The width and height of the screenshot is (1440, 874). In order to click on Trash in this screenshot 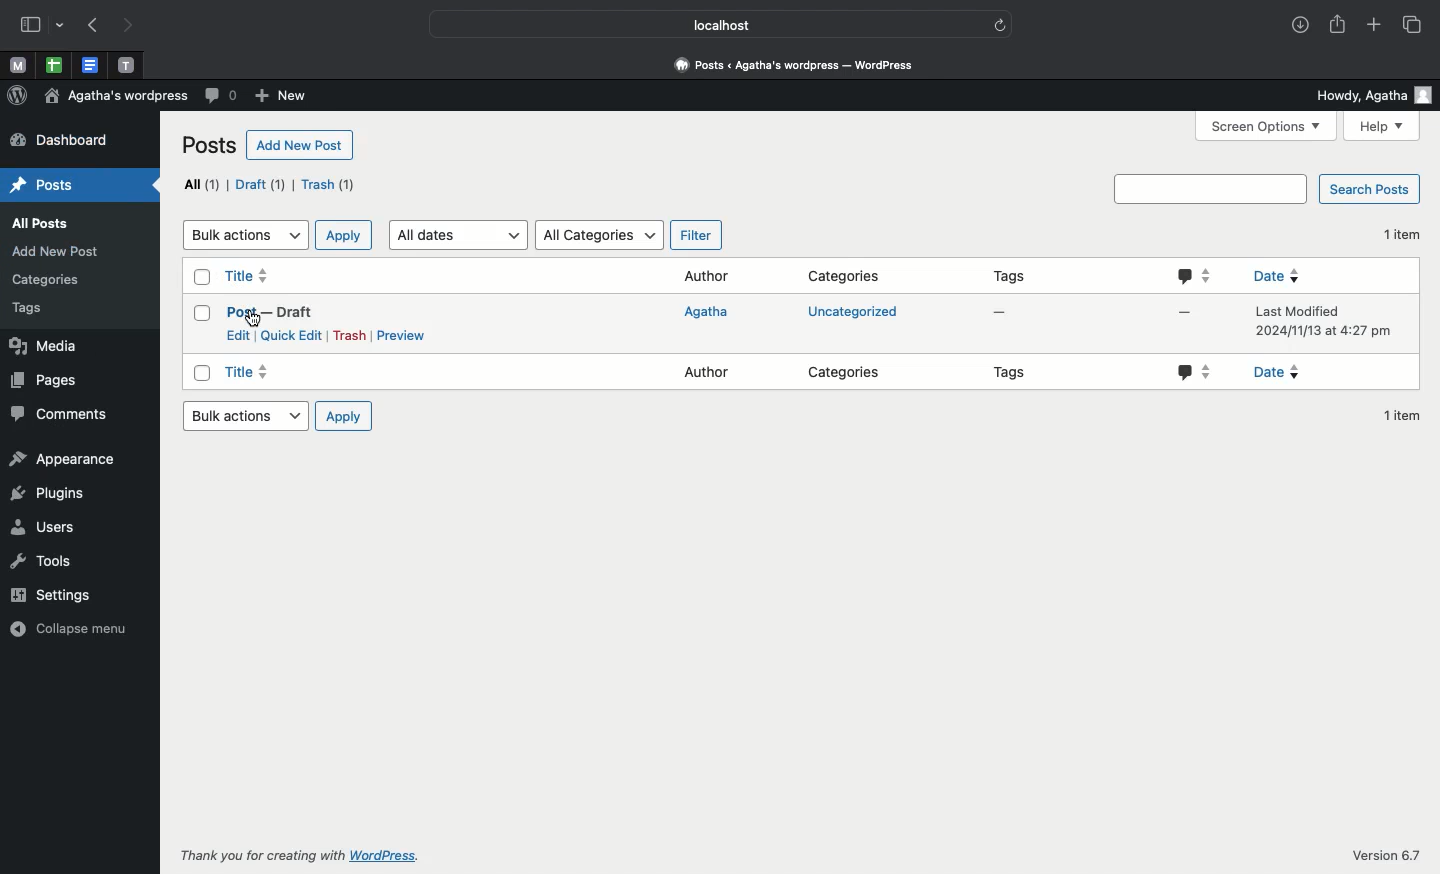, I will do `click(348, 335)`.